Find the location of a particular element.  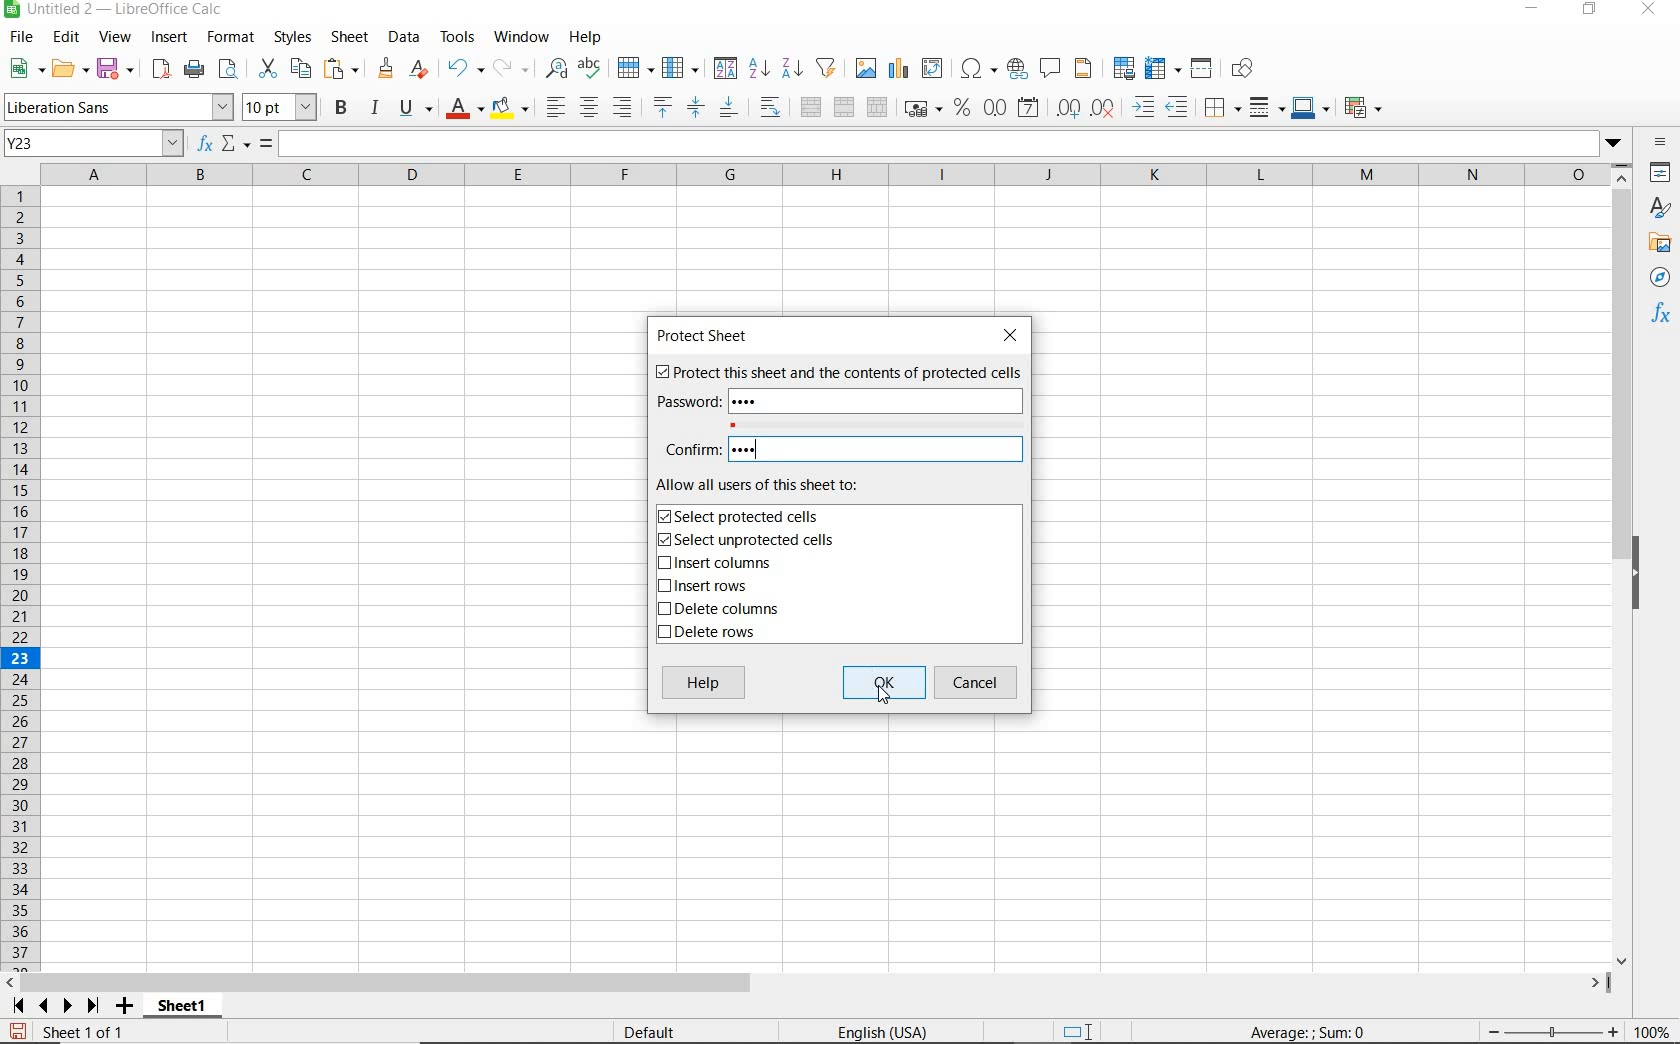

STYLES is located at coordinates (292, 37).